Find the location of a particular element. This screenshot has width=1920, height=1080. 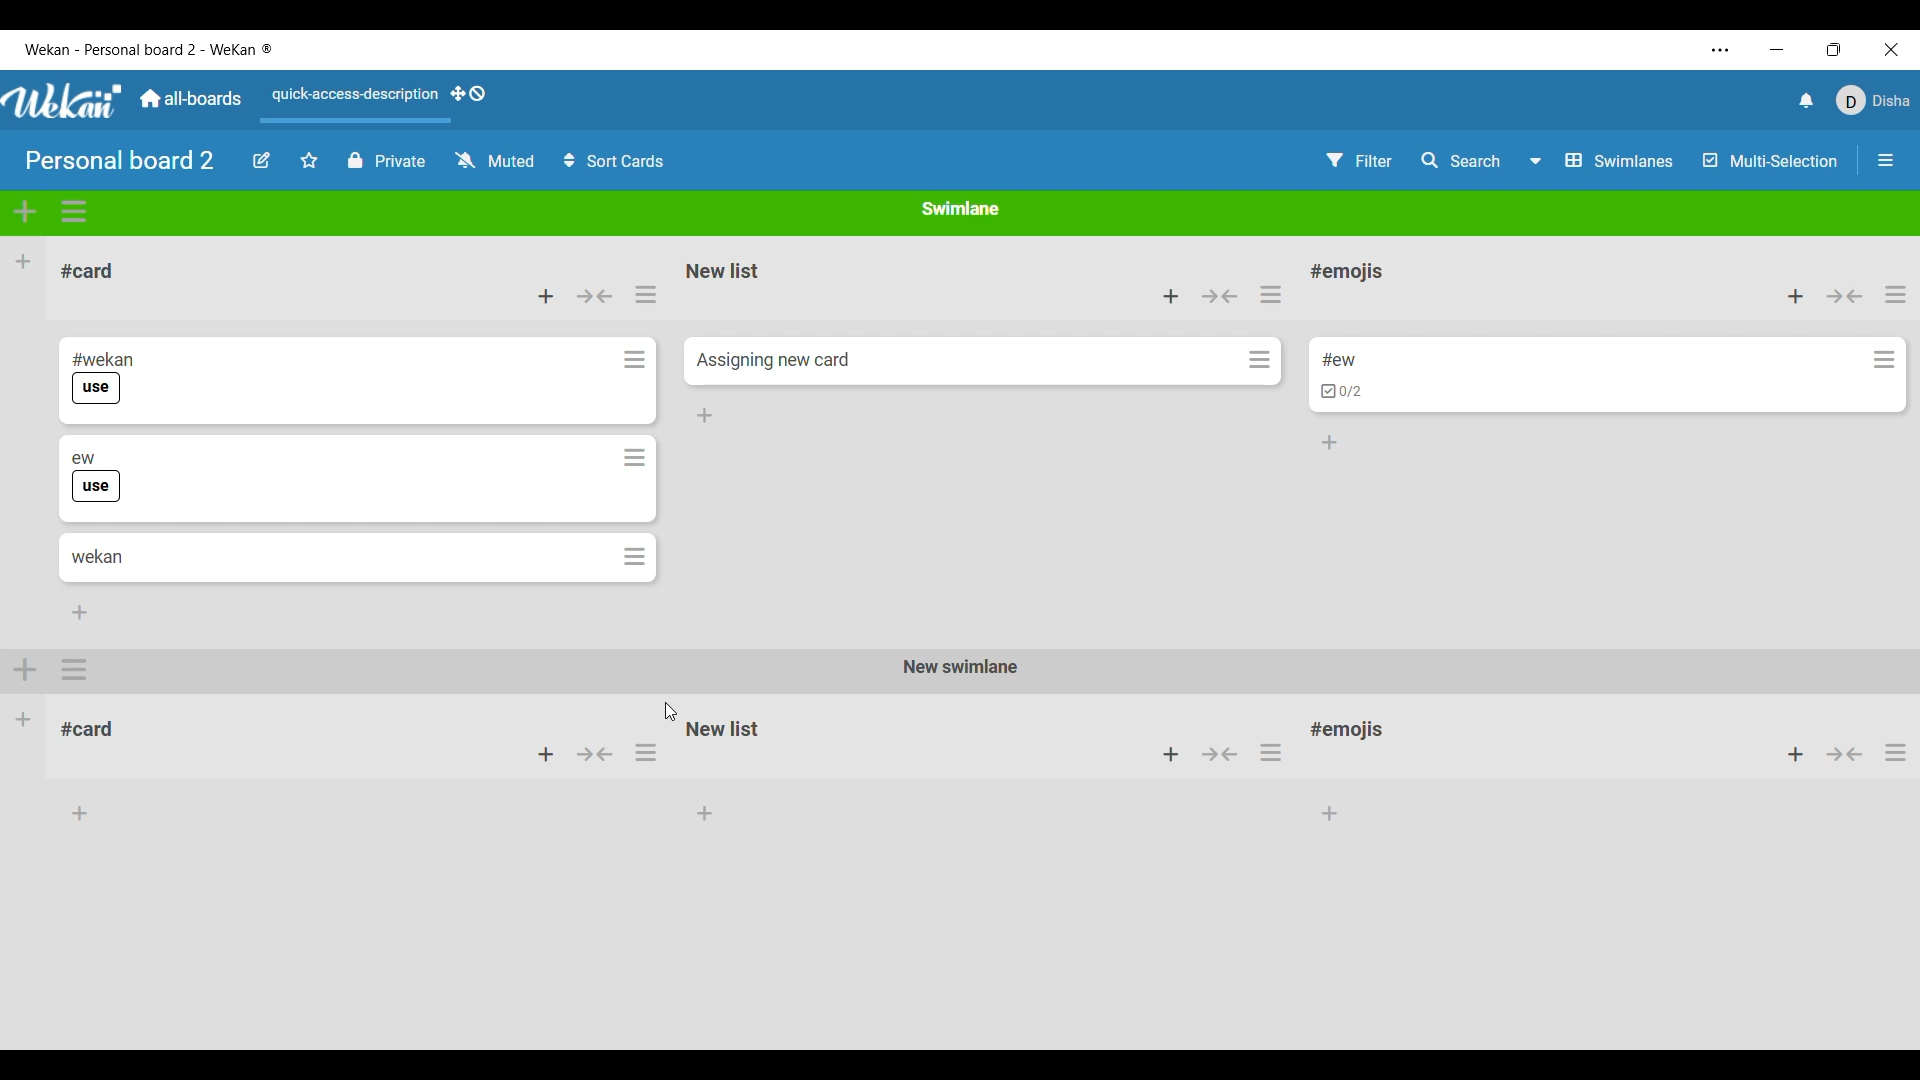

Software name and board name is located at coordinates (148, 49).